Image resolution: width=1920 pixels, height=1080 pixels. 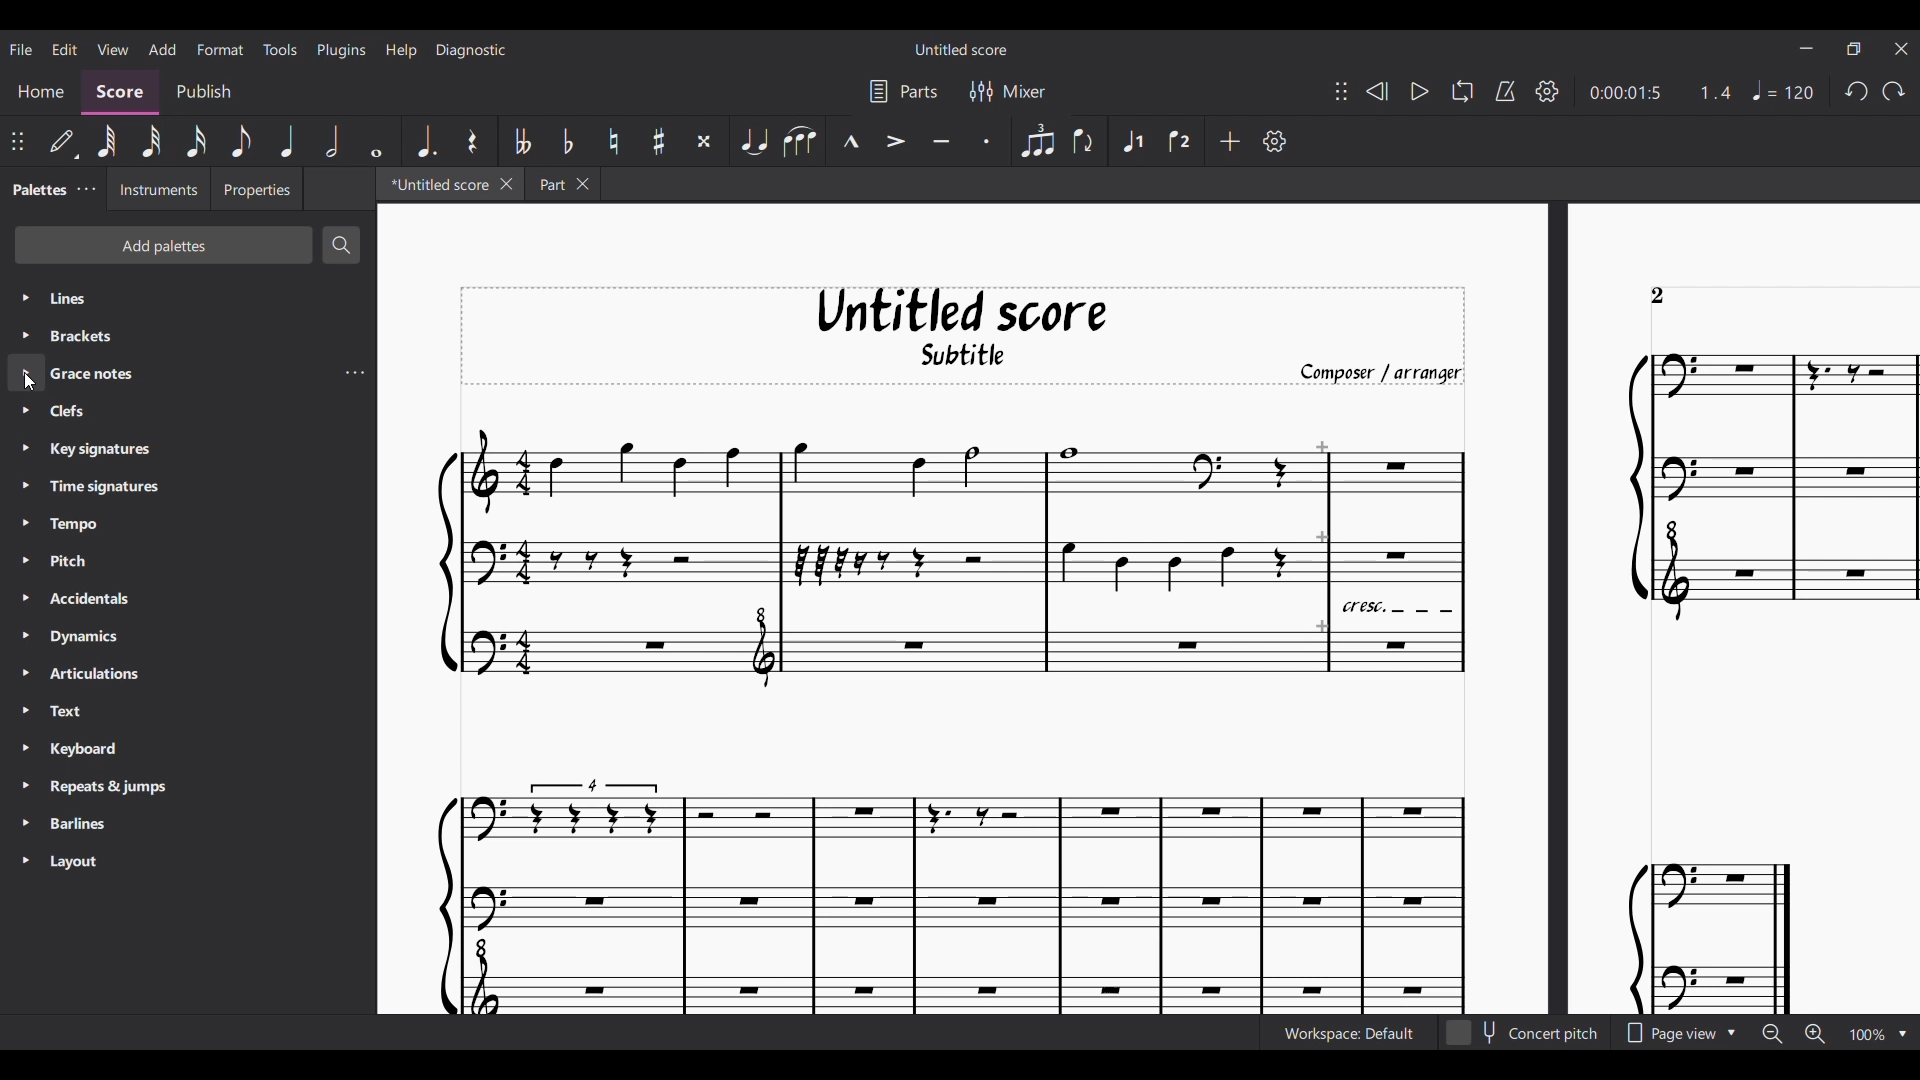 I want to click on Close/Undock Palette tab, so click(x=86, y=189).